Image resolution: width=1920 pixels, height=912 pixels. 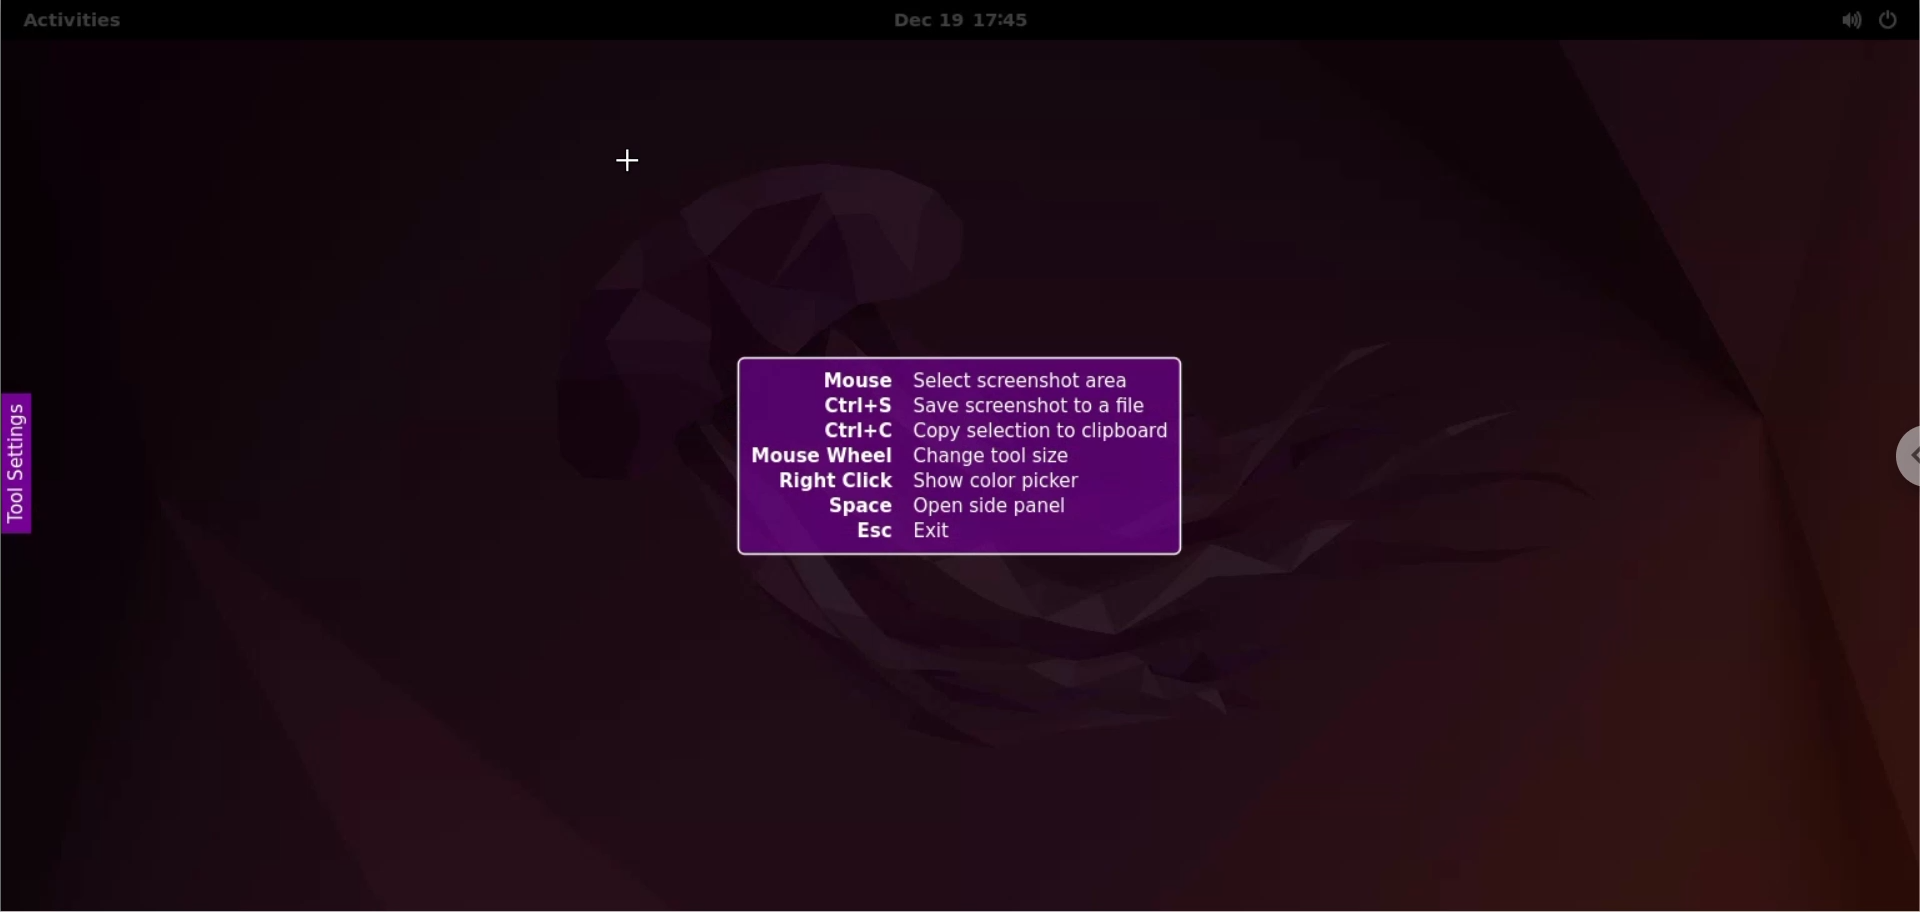 What do you see at coordinates (960, 455) in the screenshot?
I see `Mouse Select screenshot areaCtrl+S Save screenshot to a fileCtrl+C Copy selection to clipboardMouse Wheel Change tool sizeRight Click Show color pickerSpace Open side panel Esc Exit` at bounding box center [960, 455].